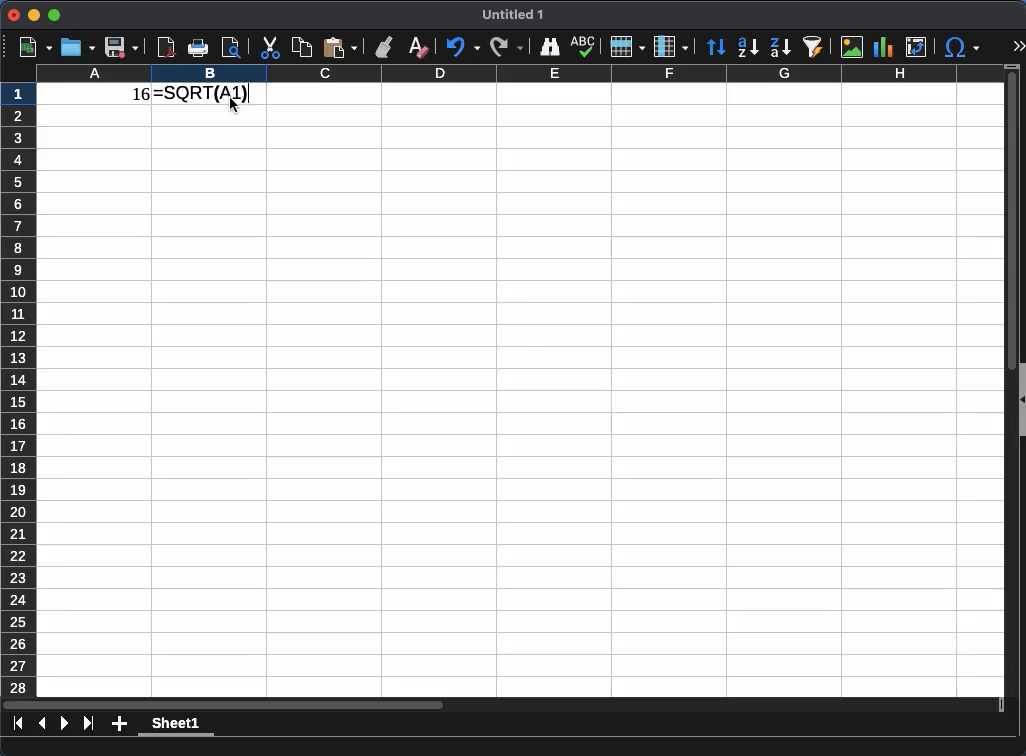 This screenshot has height=756, width=1026. I want to click on cut, so click(269, 48).